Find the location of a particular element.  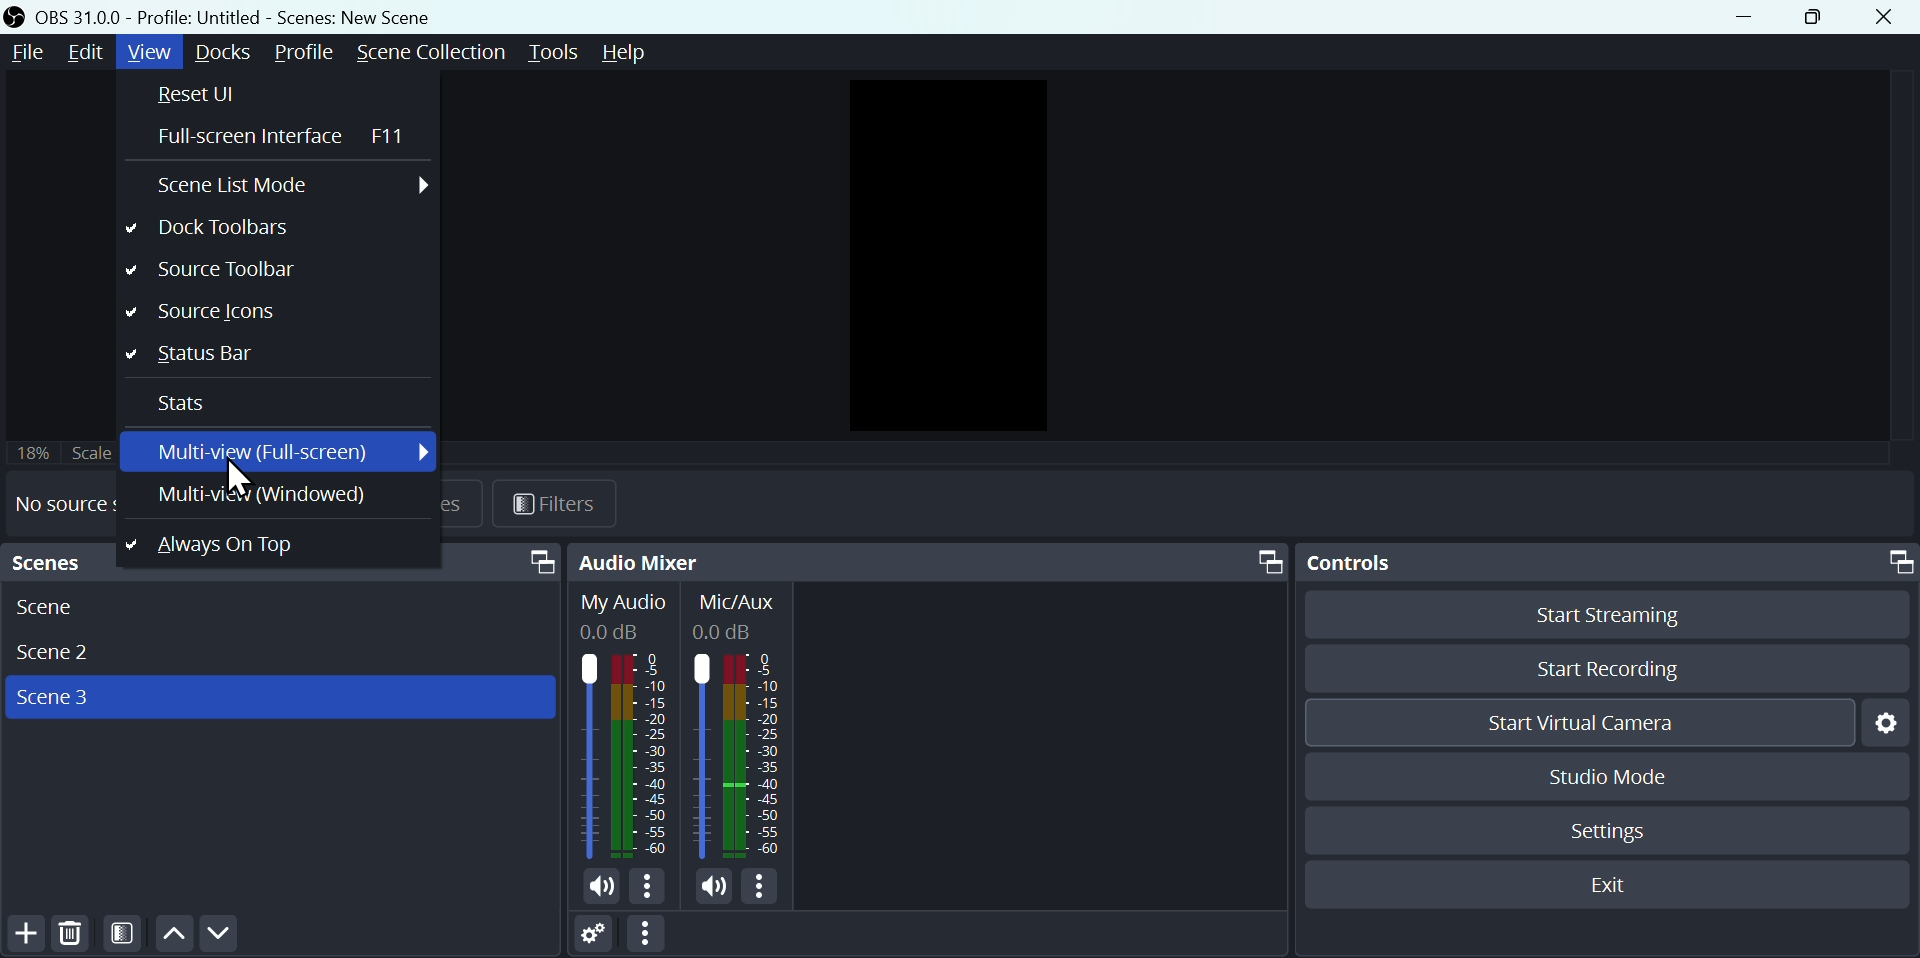

Desktop Audio is located at coordinates (624, 726).